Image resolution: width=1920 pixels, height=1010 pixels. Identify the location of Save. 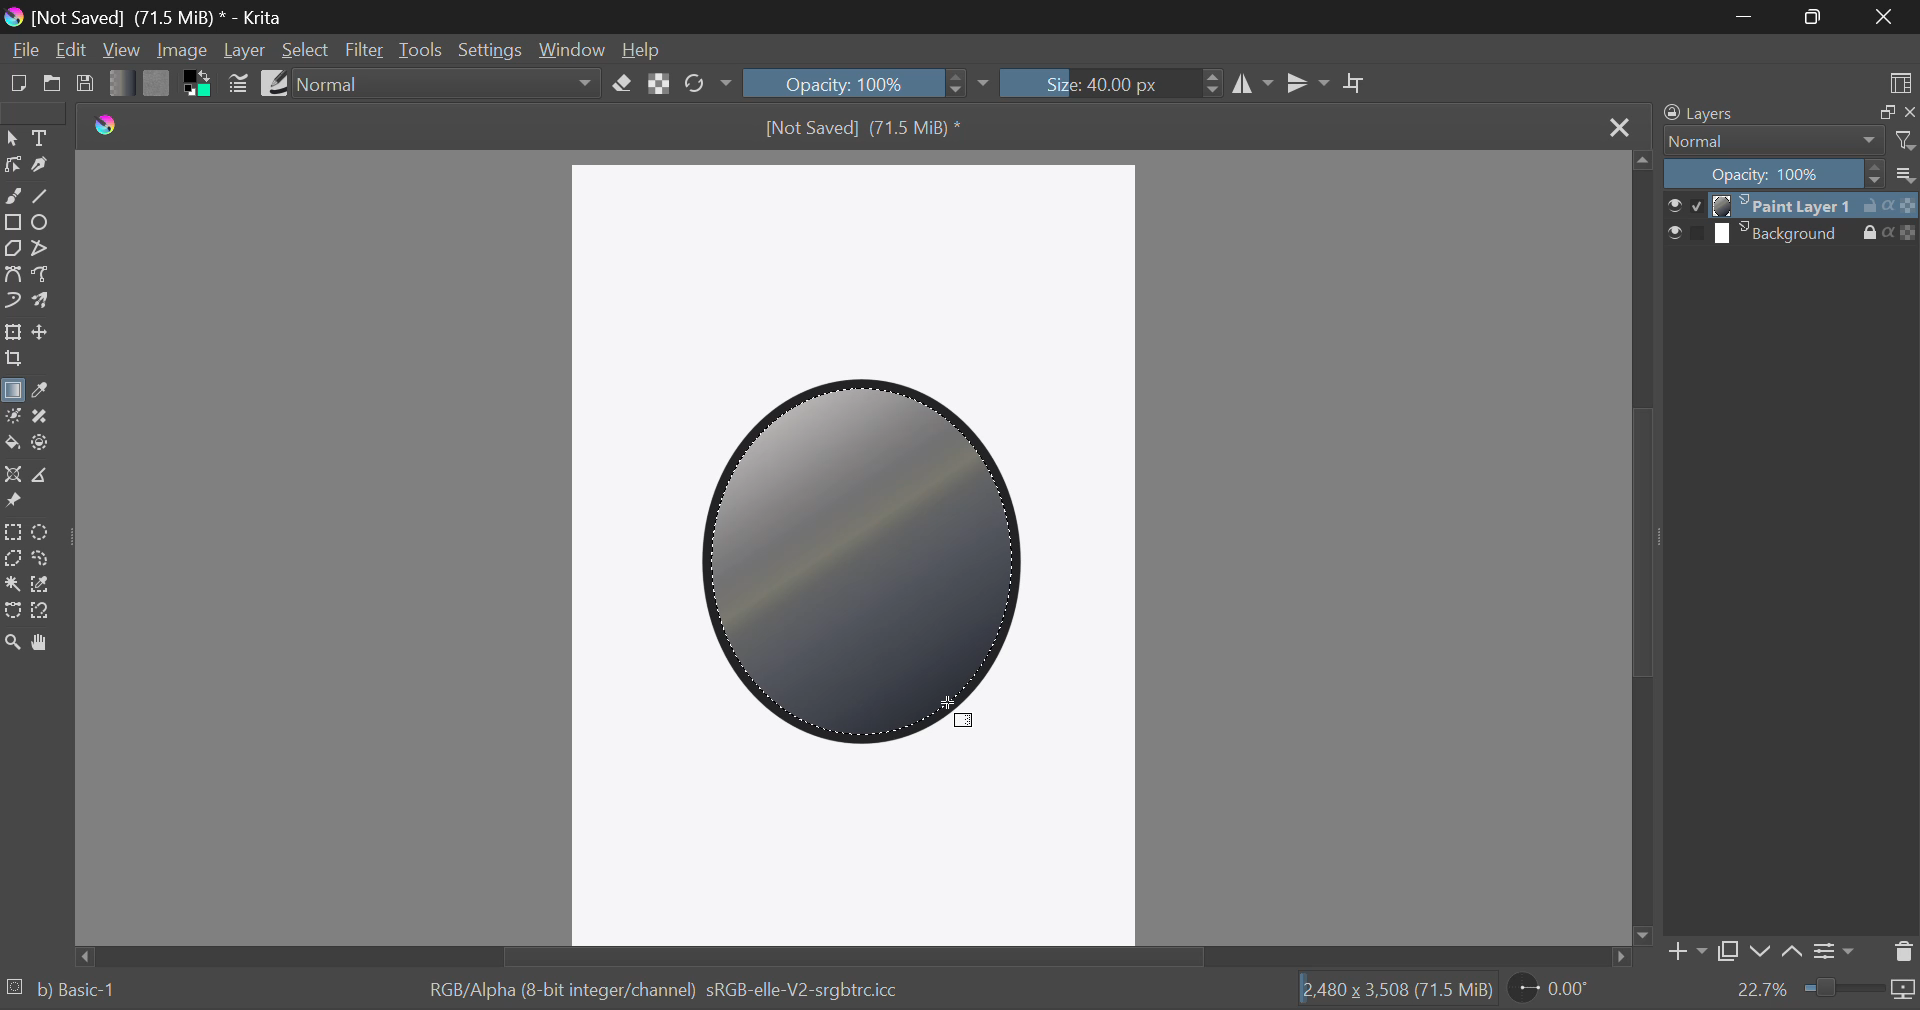
(86, 84).